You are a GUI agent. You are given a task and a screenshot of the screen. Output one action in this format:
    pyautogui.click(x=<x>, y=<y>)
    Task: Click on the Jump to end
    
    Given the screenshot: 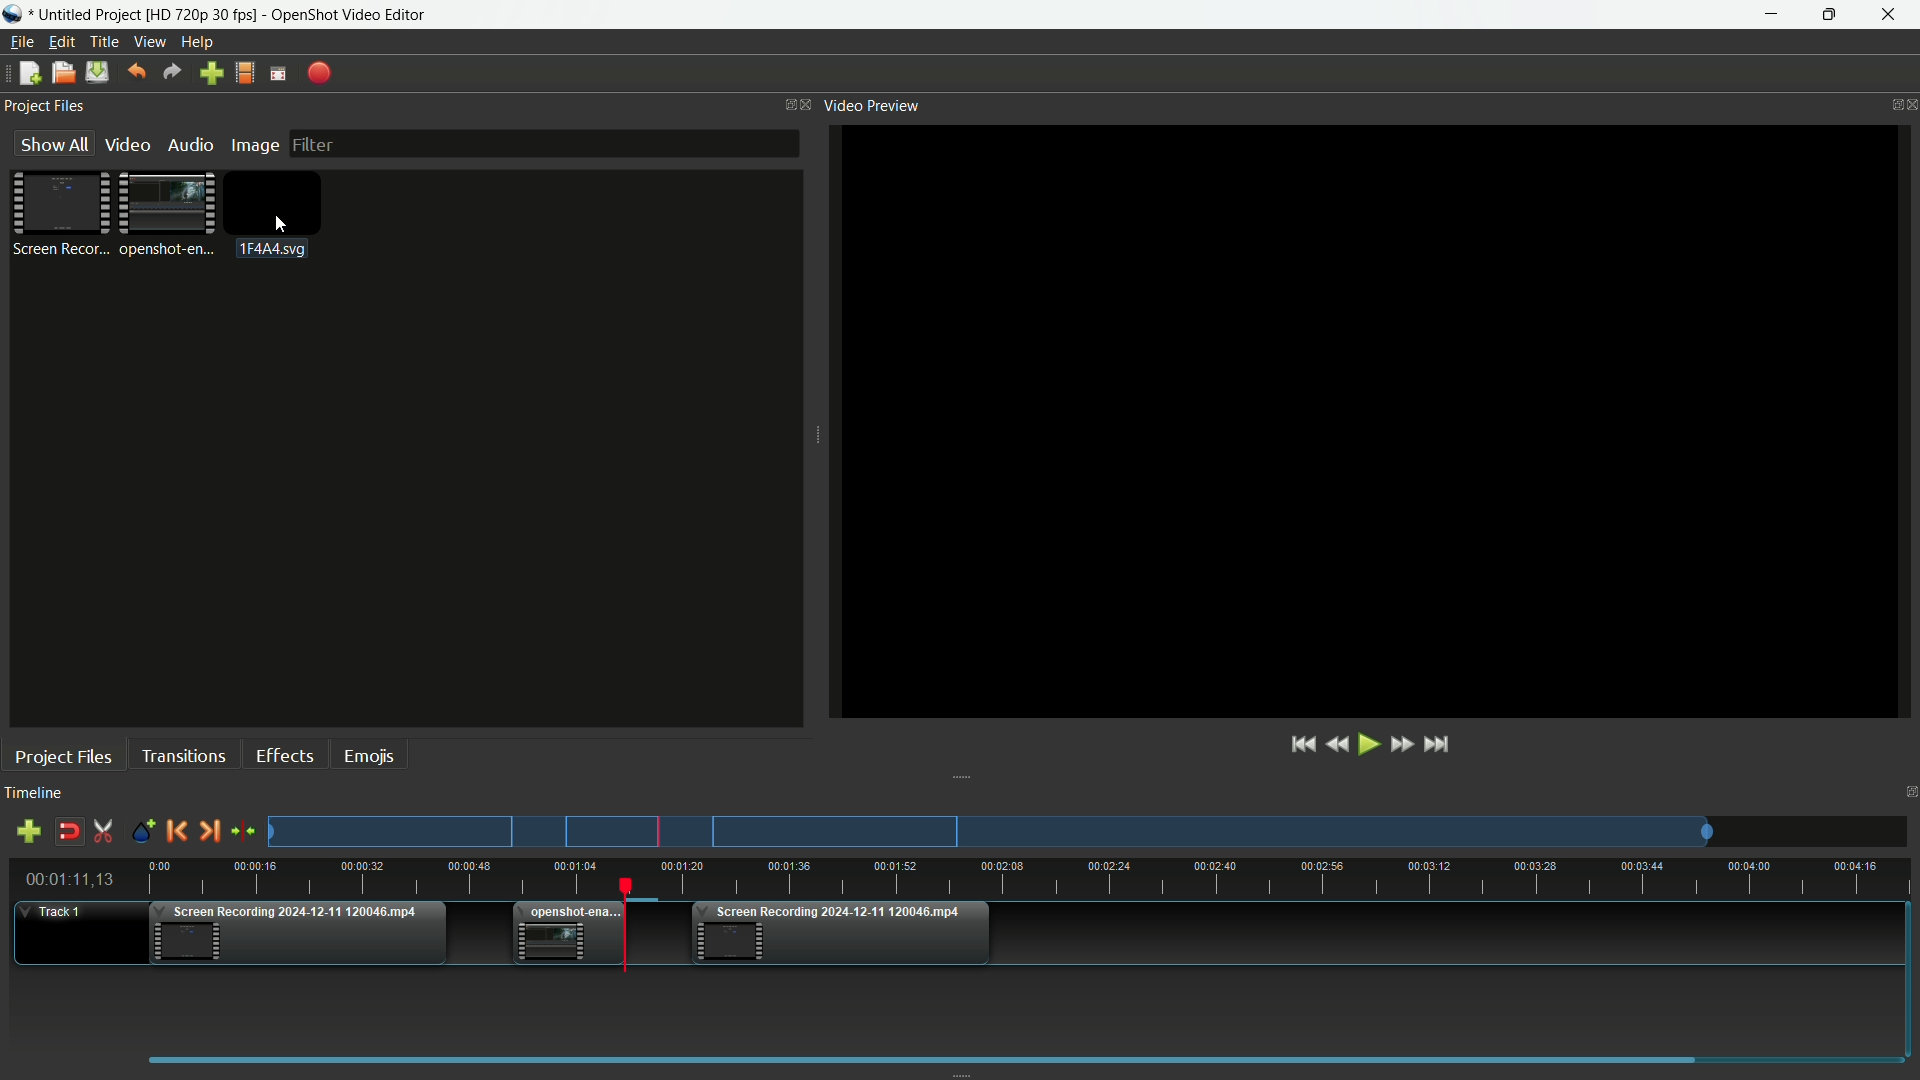 What is the action you would take?
    pyautogui.click(x=1438, y=744)
    